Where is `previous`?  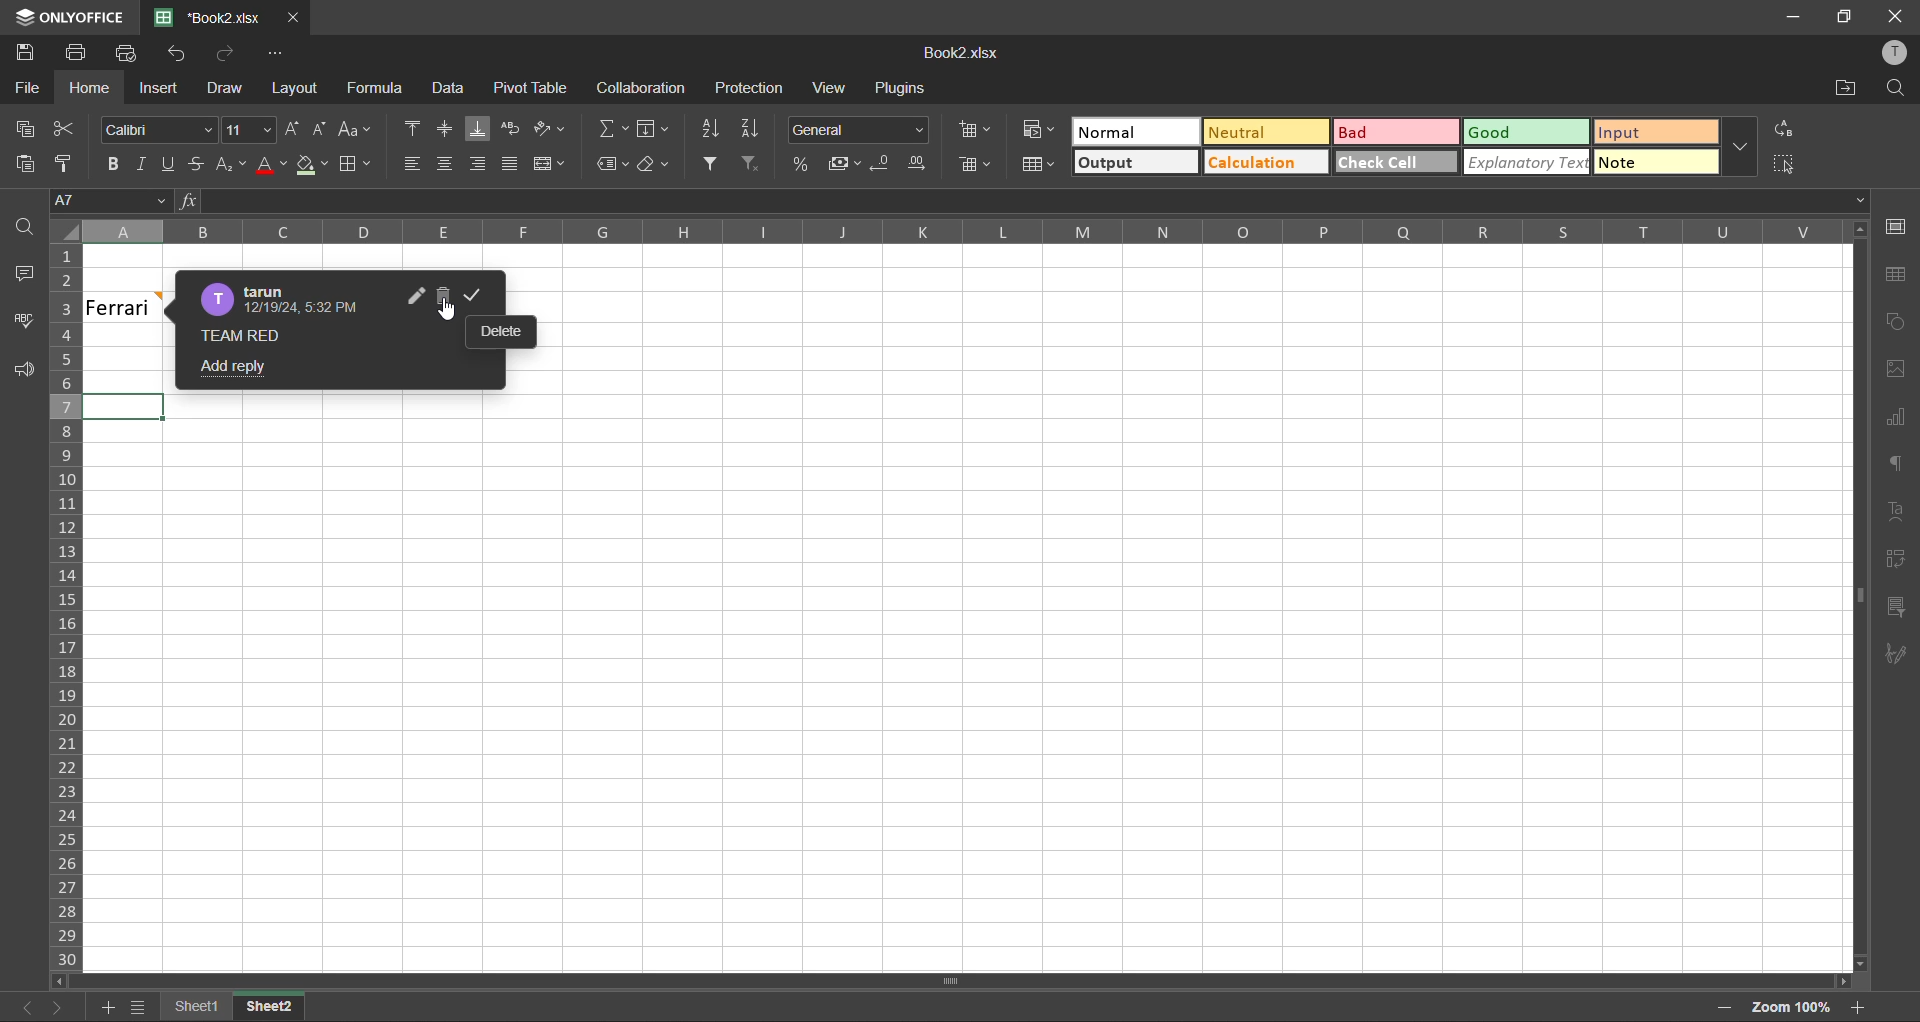 previous is located at coordinates (20, 1005).